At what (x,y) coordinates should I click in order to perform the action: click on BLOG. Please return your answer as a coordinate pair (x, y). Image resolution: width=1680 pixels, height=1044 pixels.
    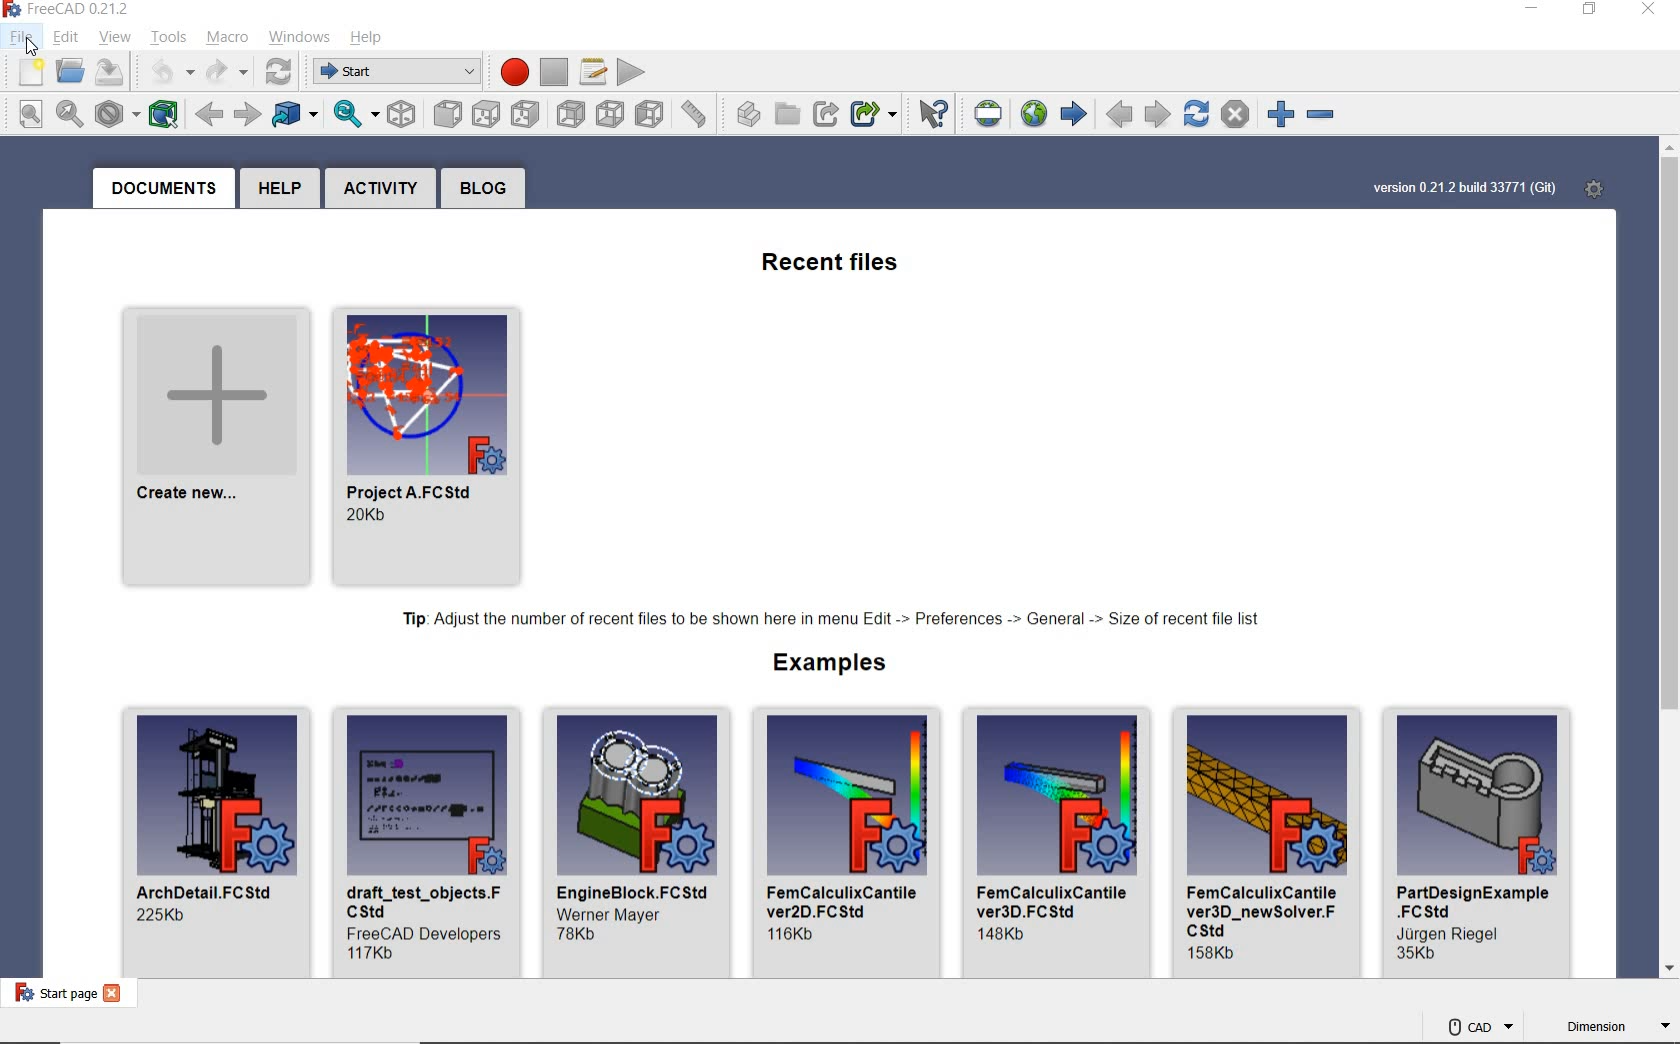
    Looking at the image, I should click on (483, 188).